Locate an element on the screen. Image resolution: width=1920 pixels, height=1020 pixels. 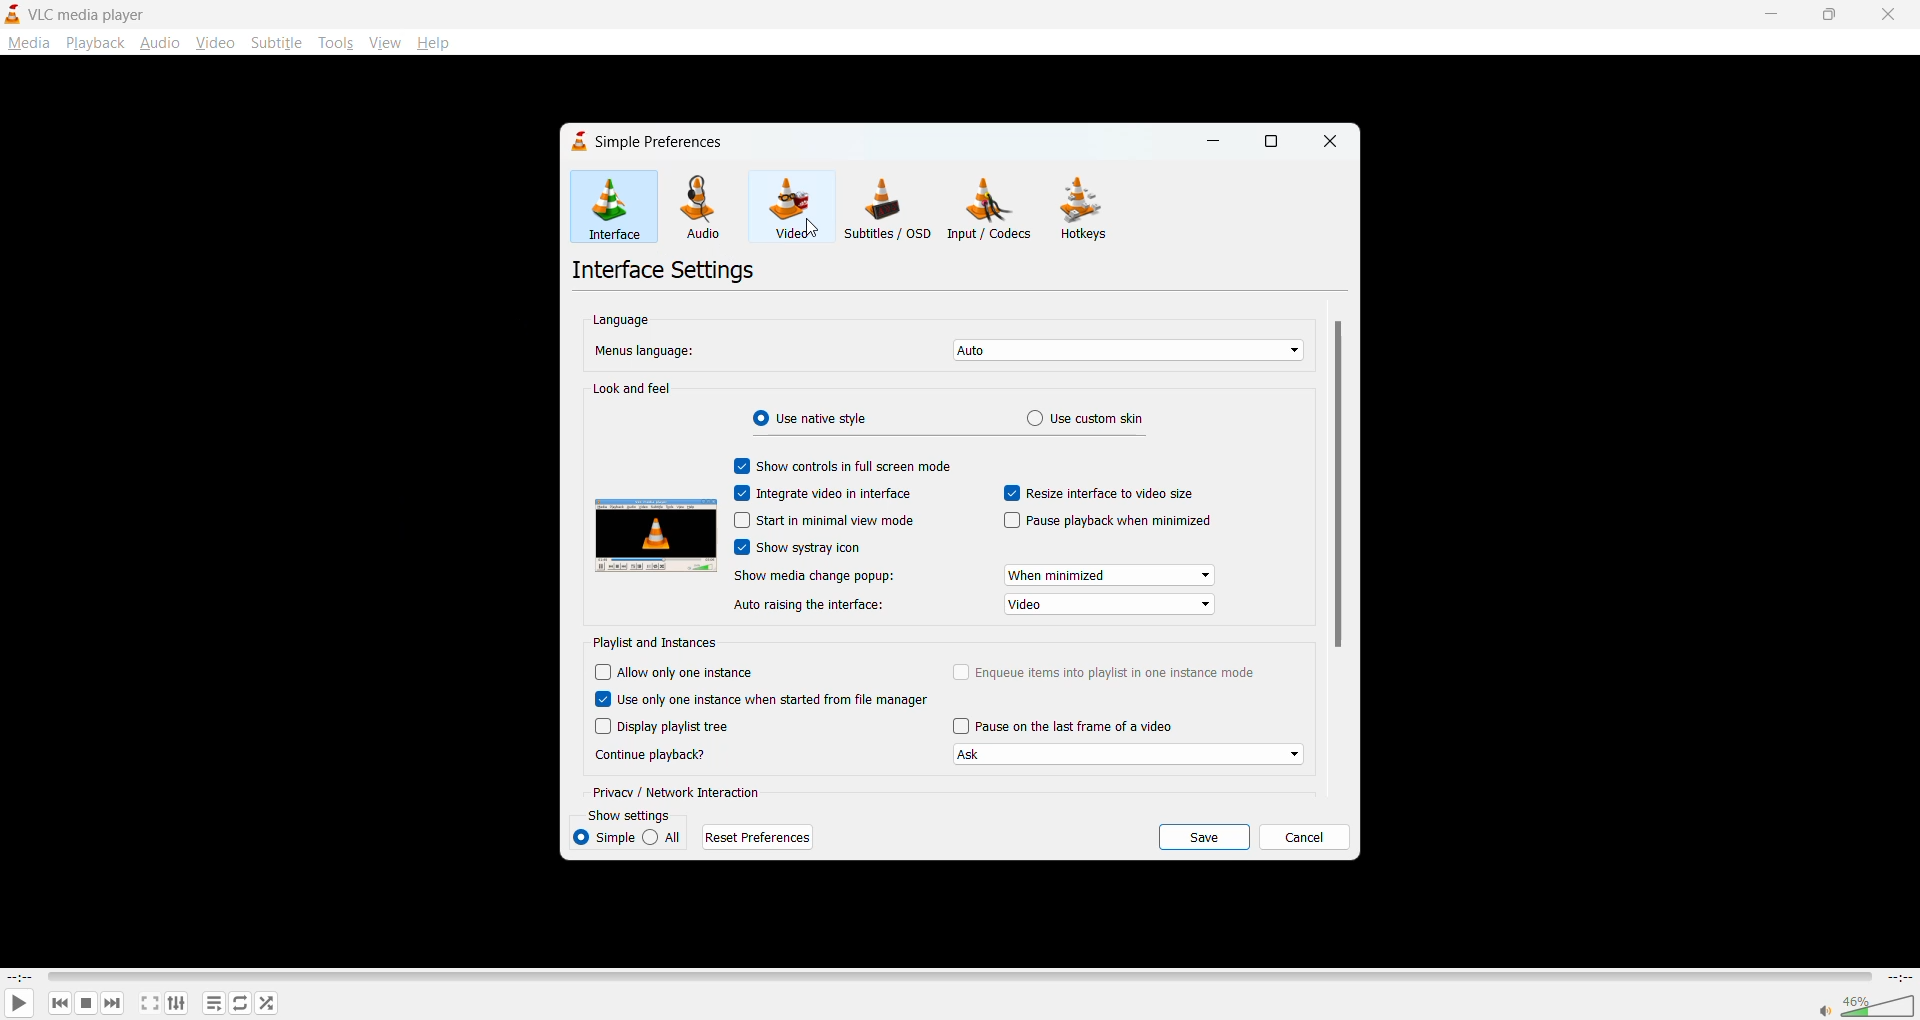
settings is located at coordinates (173, 1005).